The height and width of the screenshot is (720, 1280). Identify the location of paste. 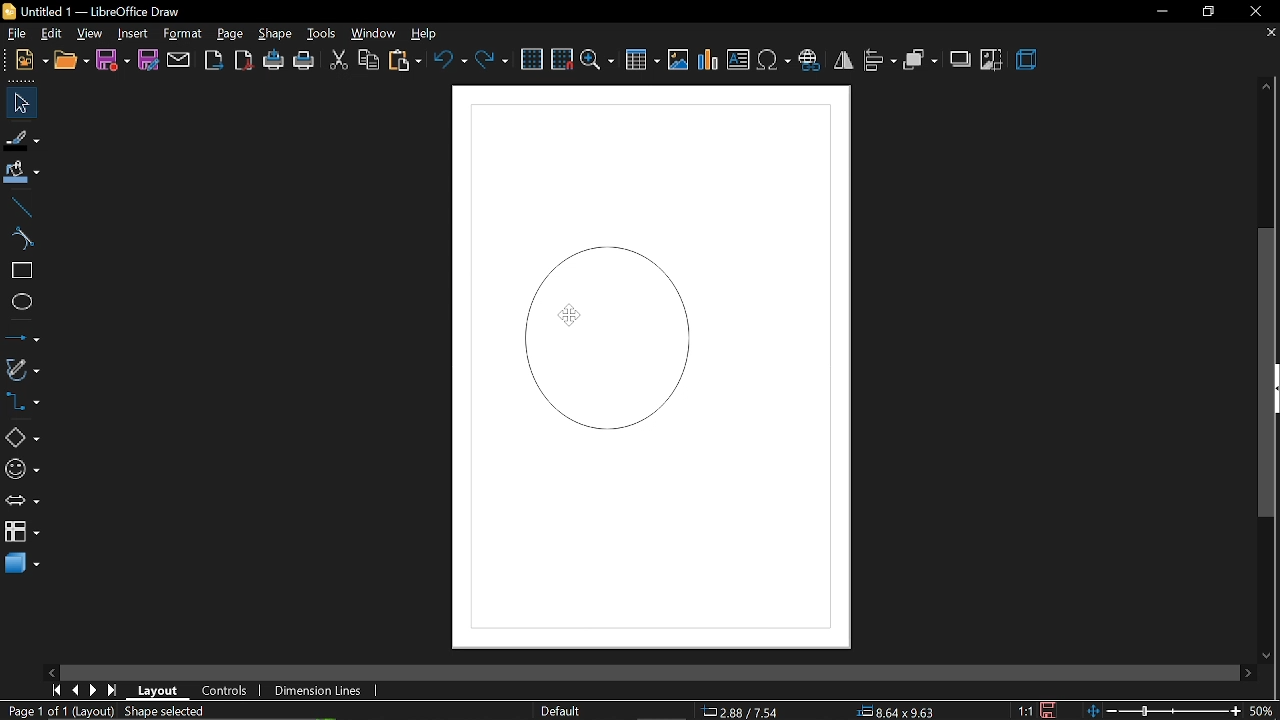
(404, 63).